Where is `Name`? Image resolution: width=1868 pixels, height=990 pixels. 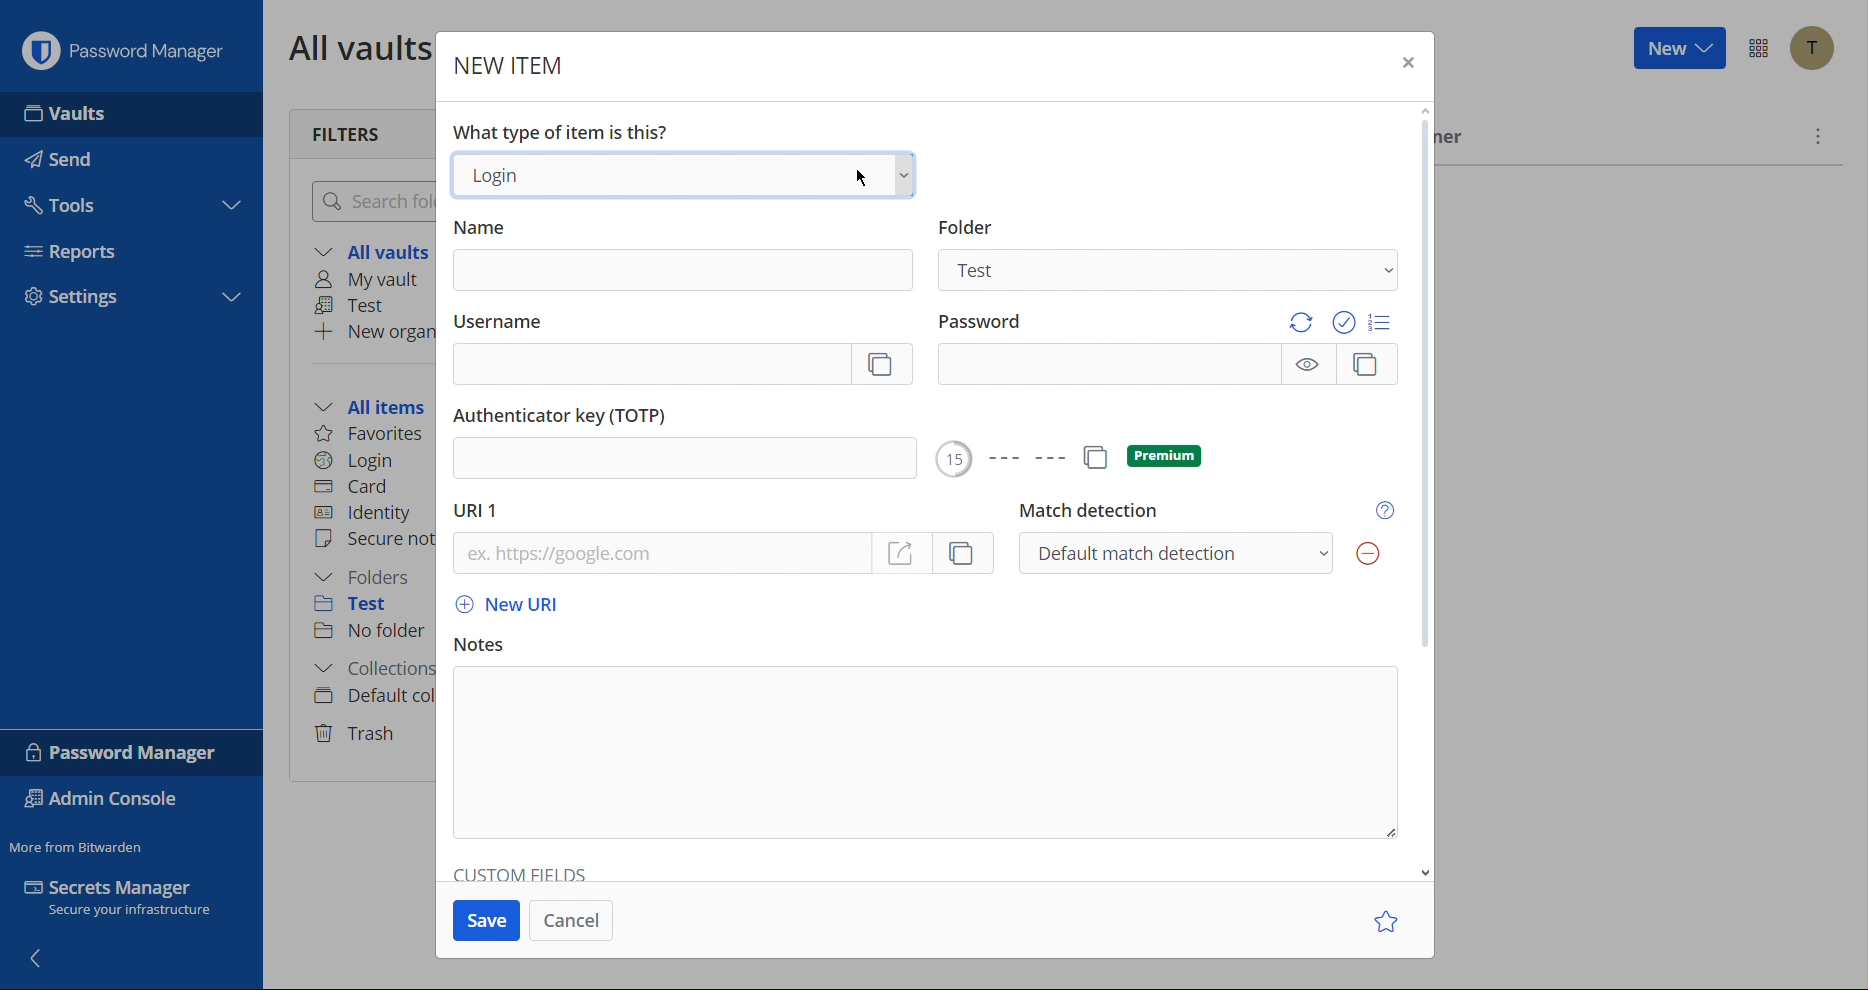
Name is located at coordinates (686, 272).